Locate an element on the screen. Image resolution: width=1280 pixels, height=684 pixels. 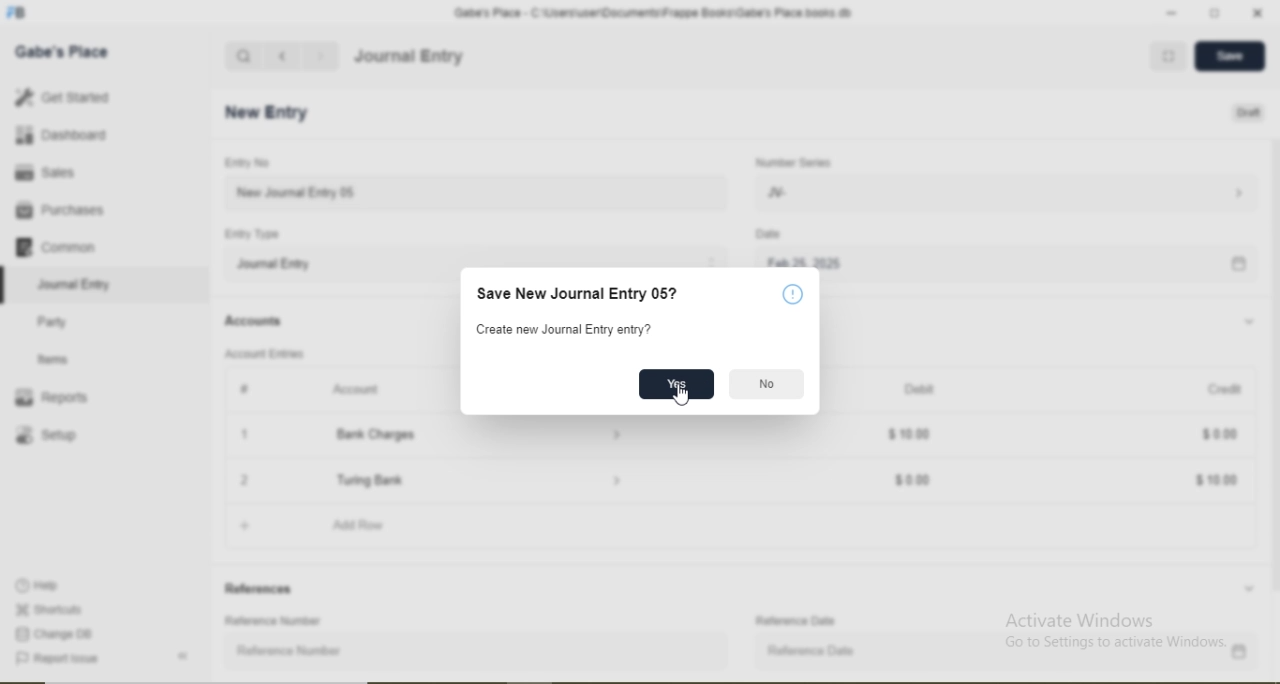
No is located at coordinates (767, 384).